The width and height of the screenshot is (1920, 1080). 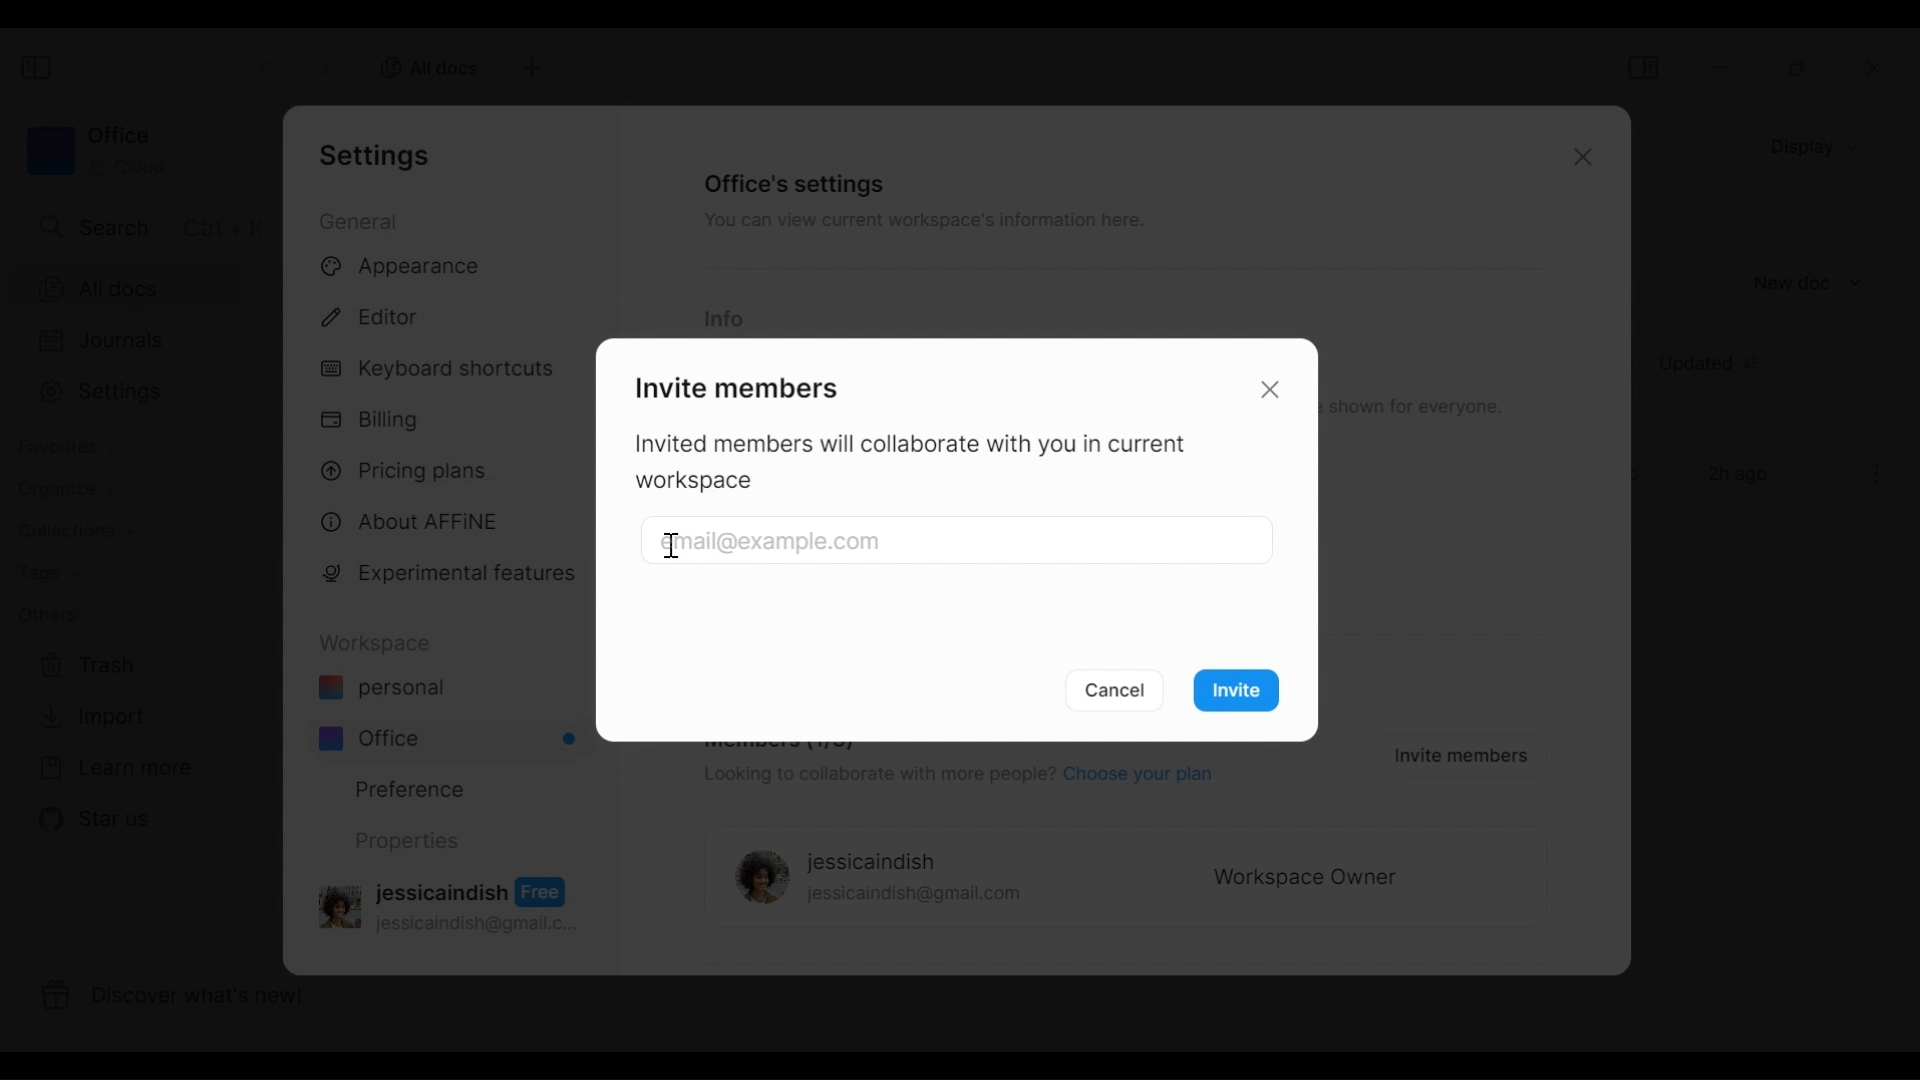 What do you see at coordinates (453, 903) in the screenshot?
I see `Account` at bounding box center [453, 903].